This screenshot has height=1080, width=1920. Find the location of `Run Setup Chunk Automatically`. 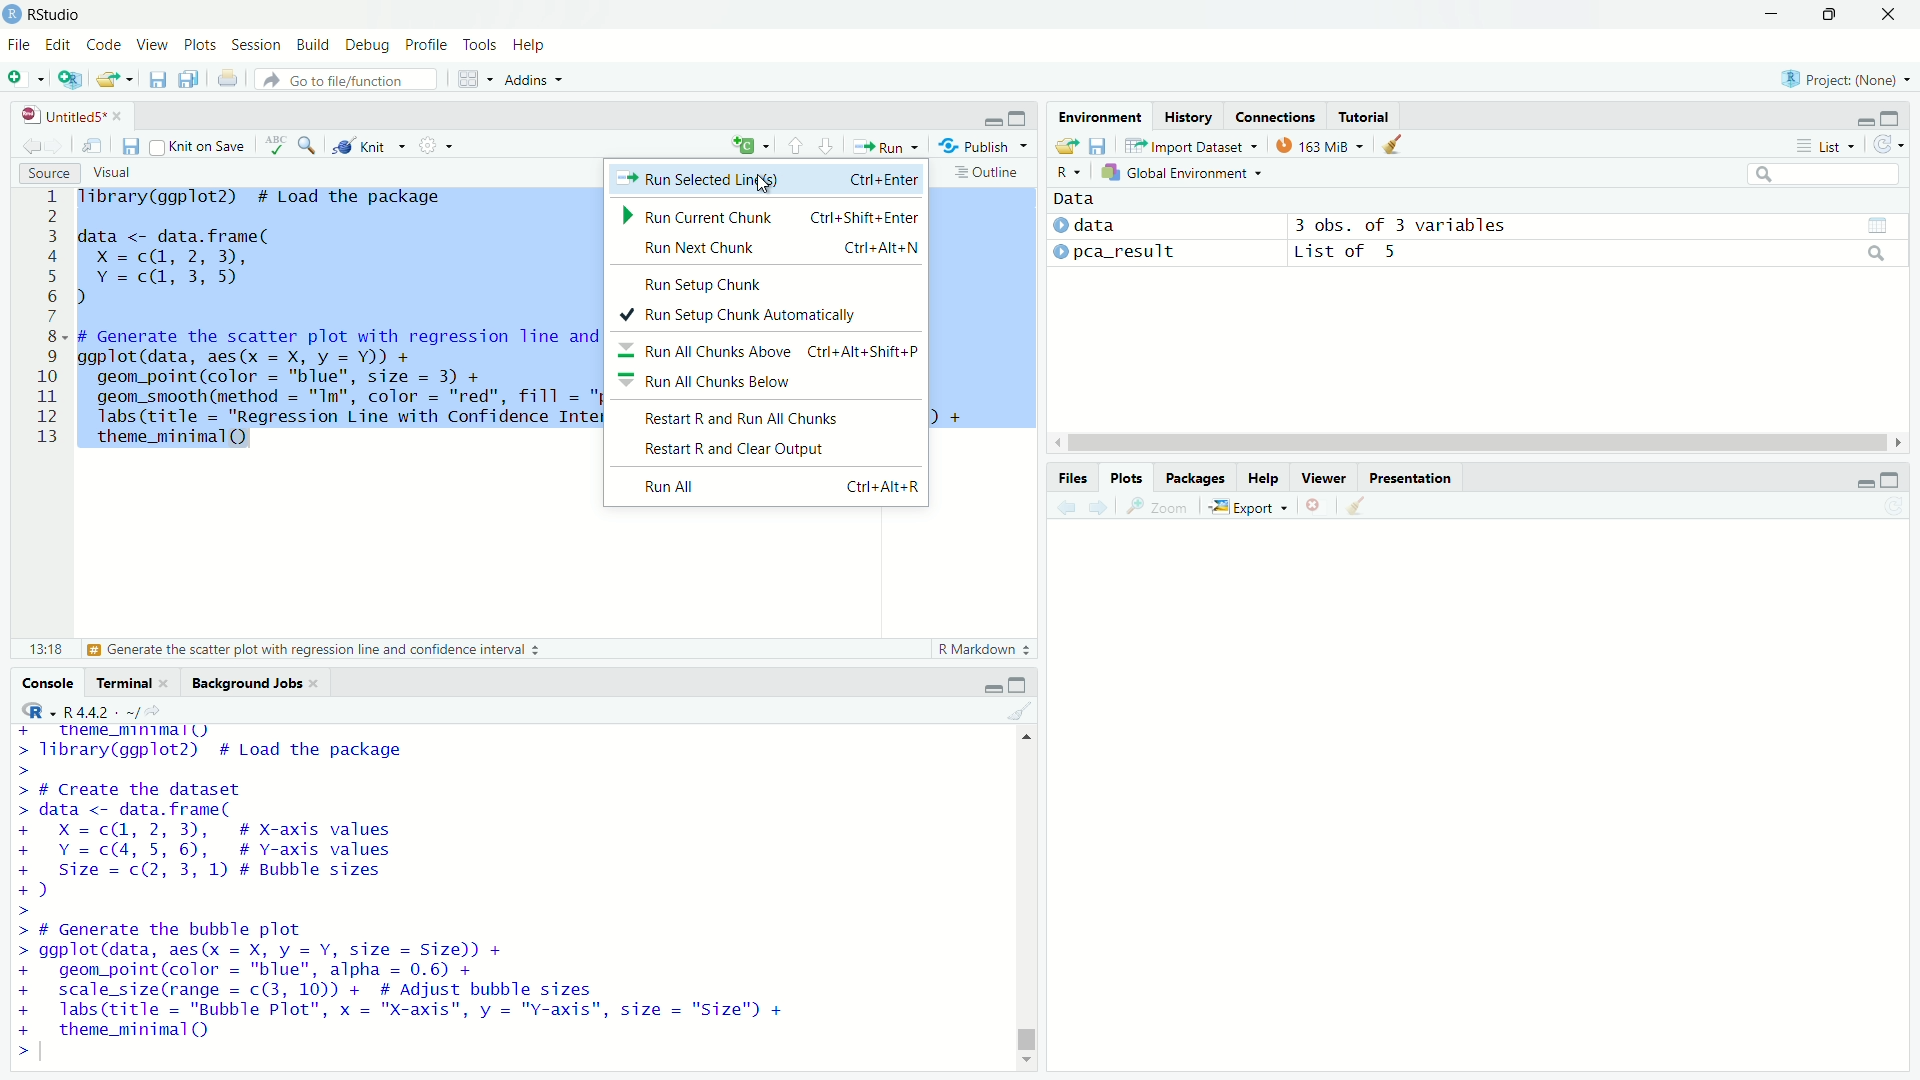

Run Setup Chunk Automatically is located at coordinates (765, 314).